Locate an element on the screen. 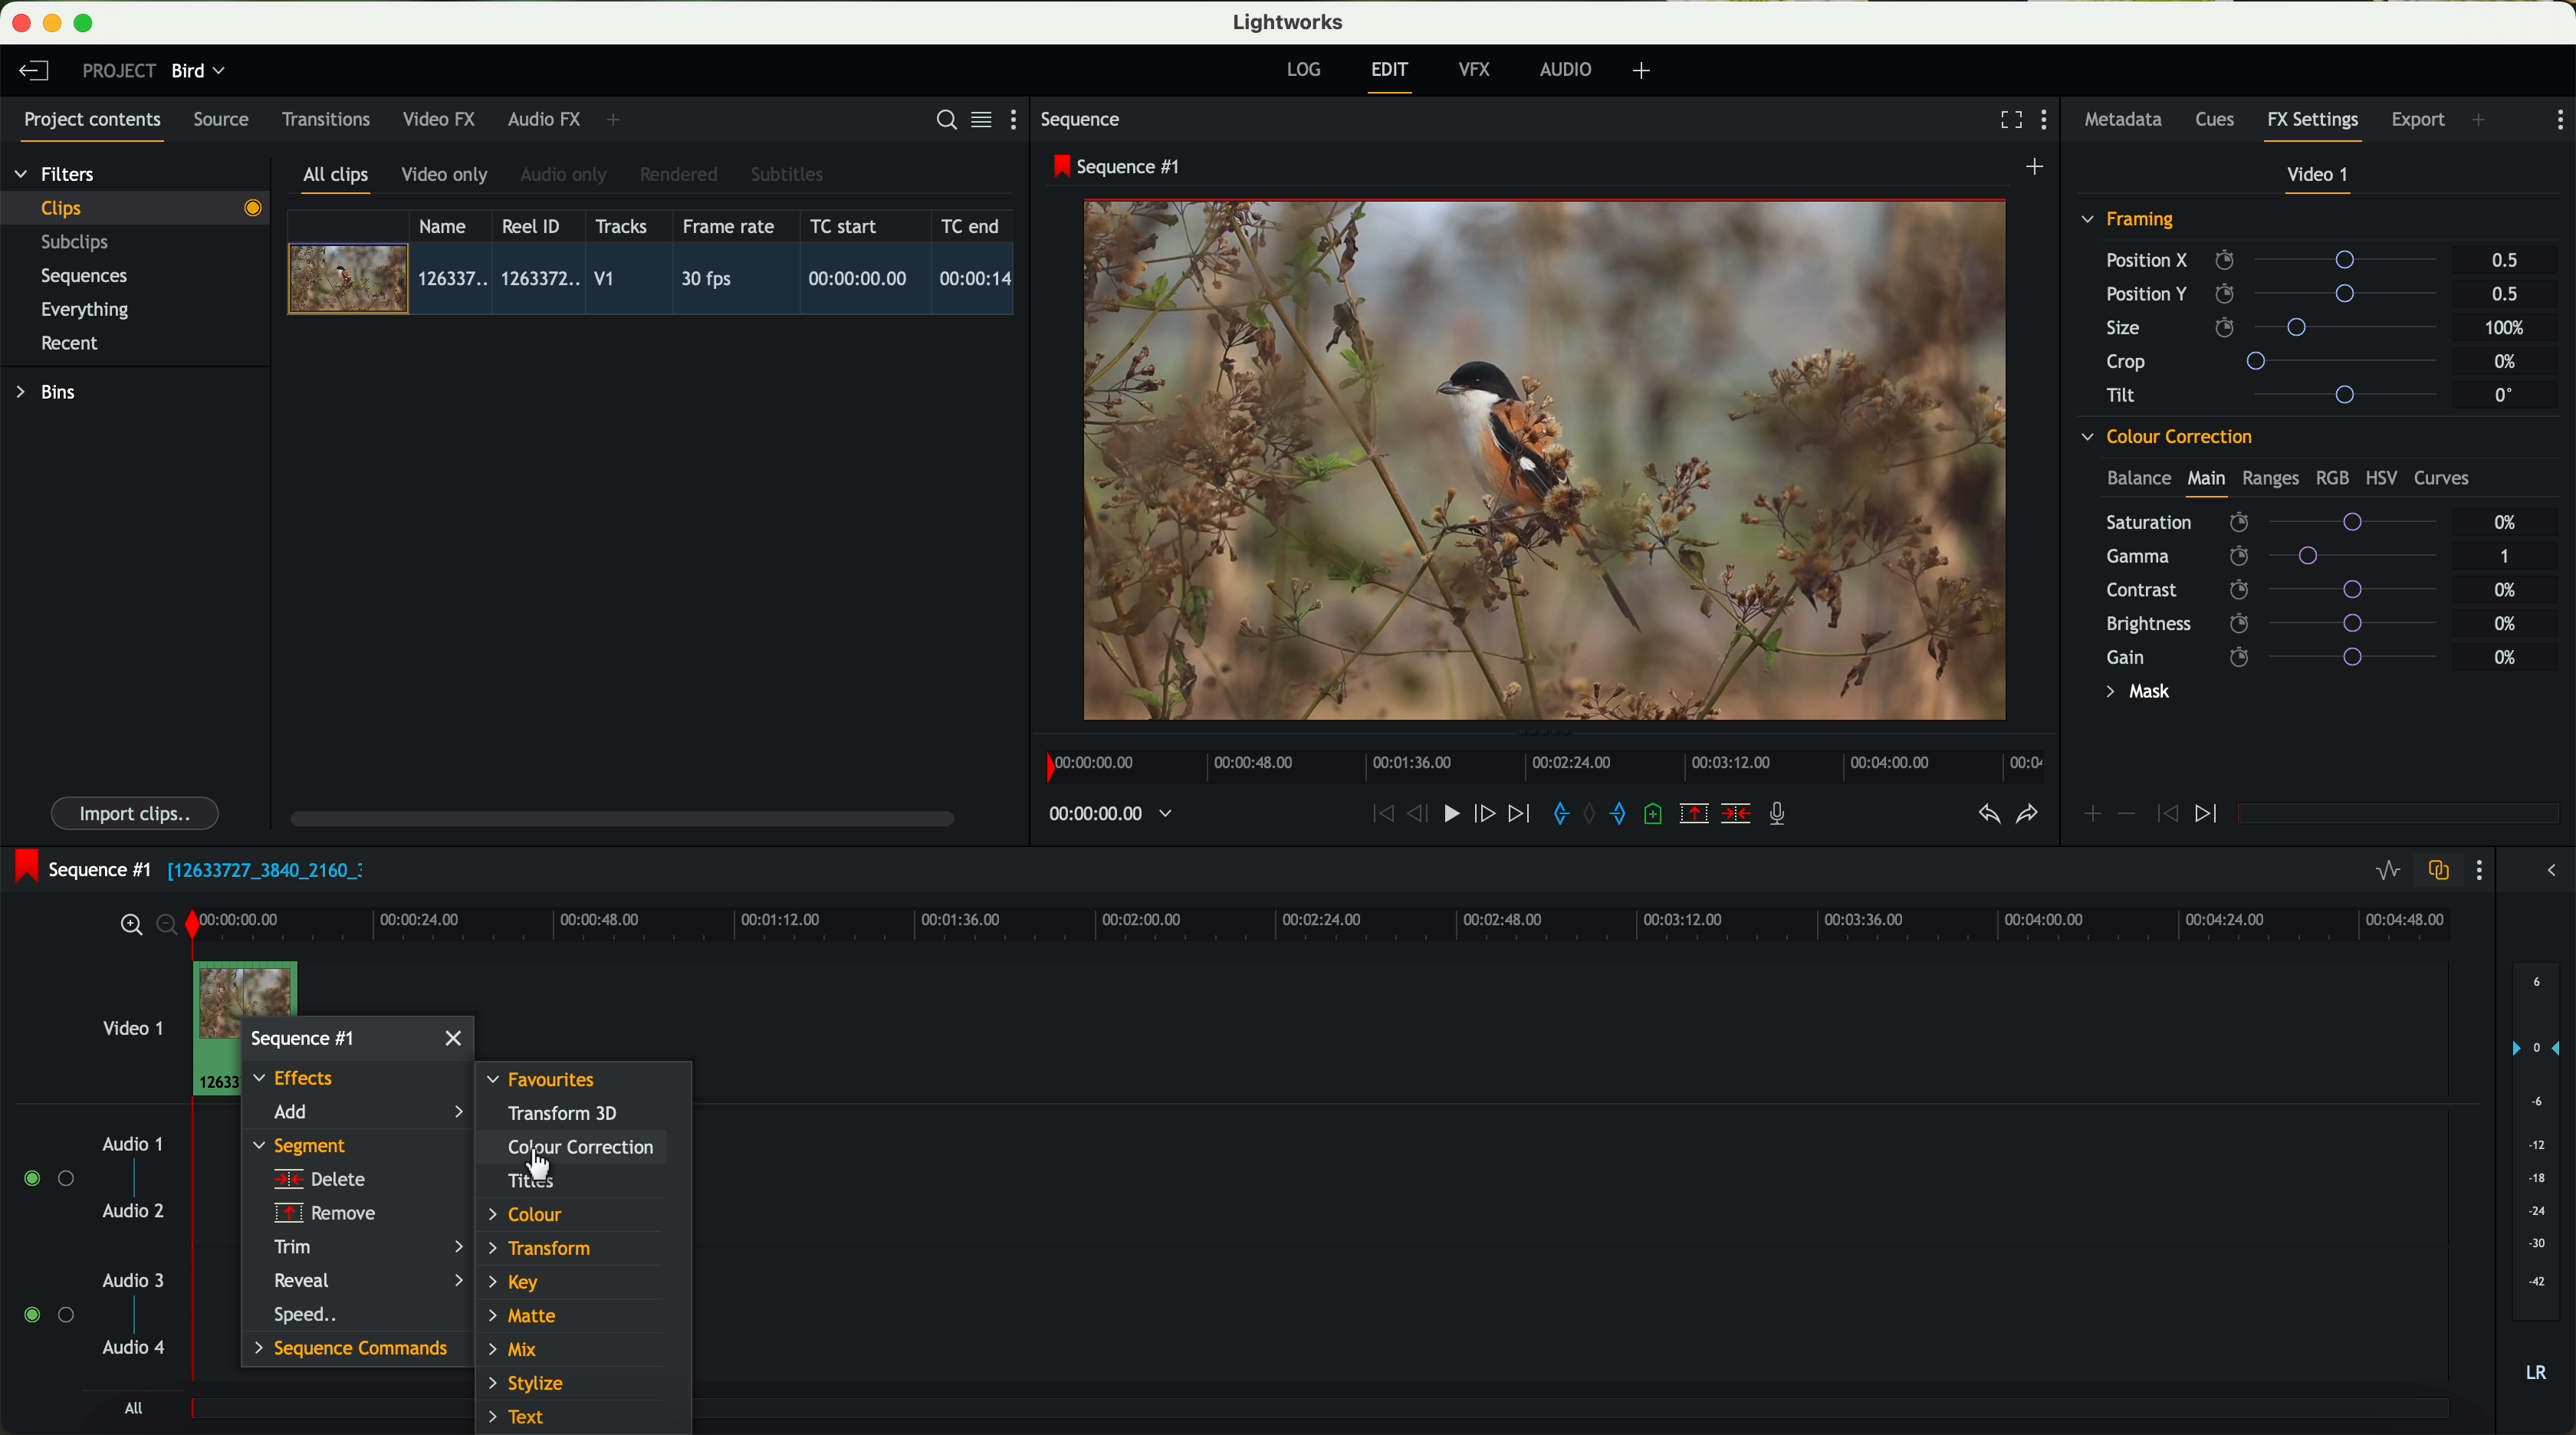 Image resolution: width=2576 pixels, height=1435 pixels. HSV is located at coordinates (2380, 477).